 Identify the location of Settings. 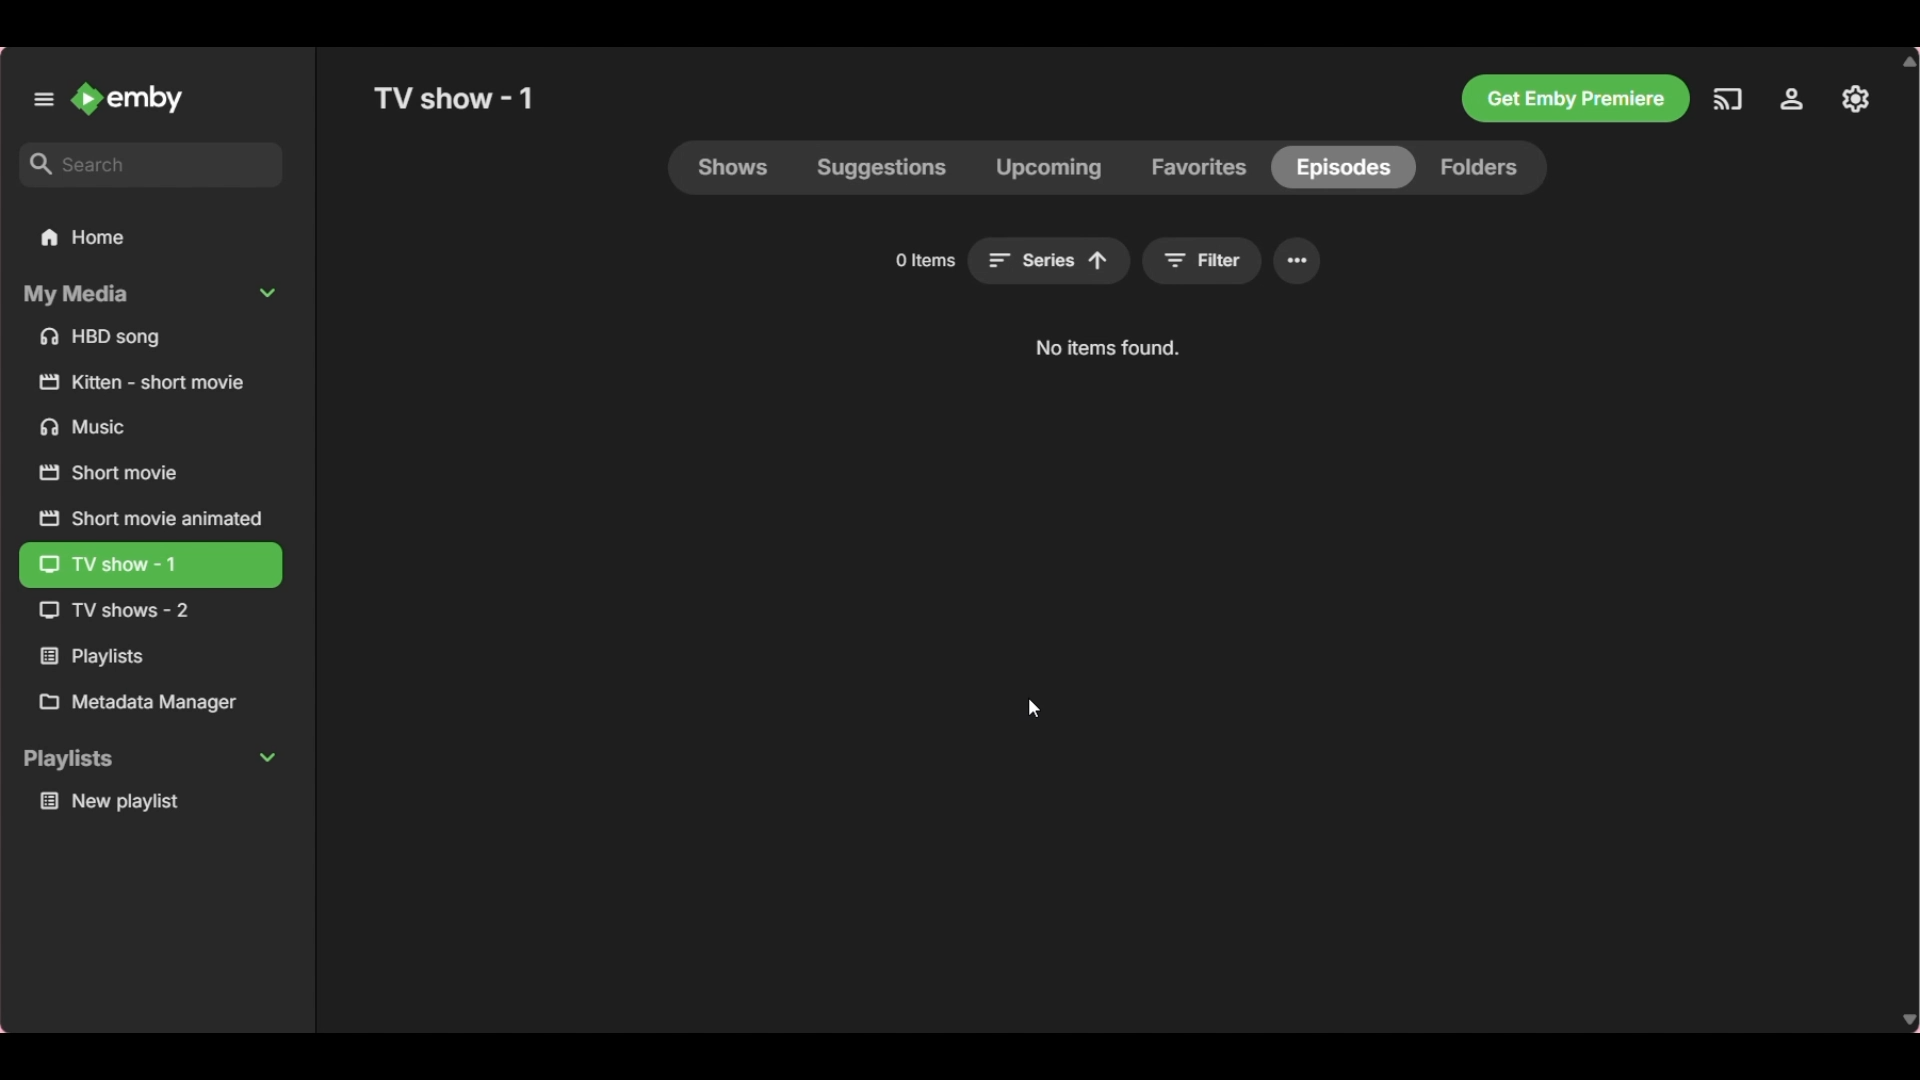
(1792, 99).